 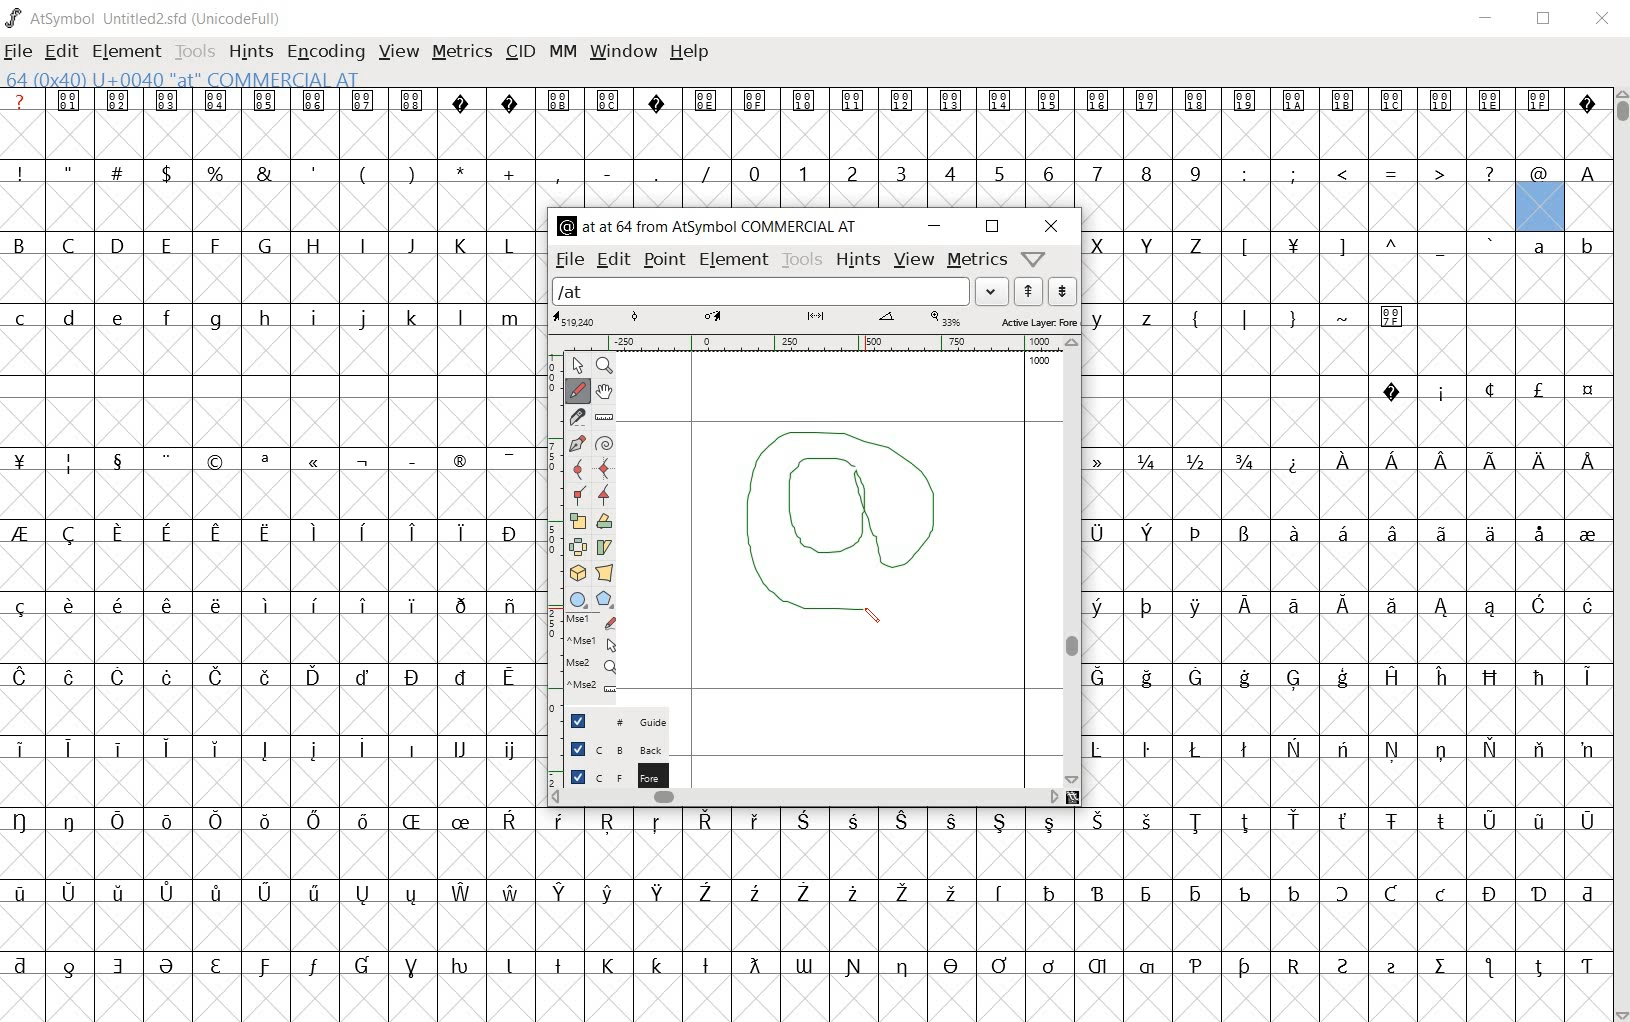 I want to click on tools, so click(x=802, y=260).